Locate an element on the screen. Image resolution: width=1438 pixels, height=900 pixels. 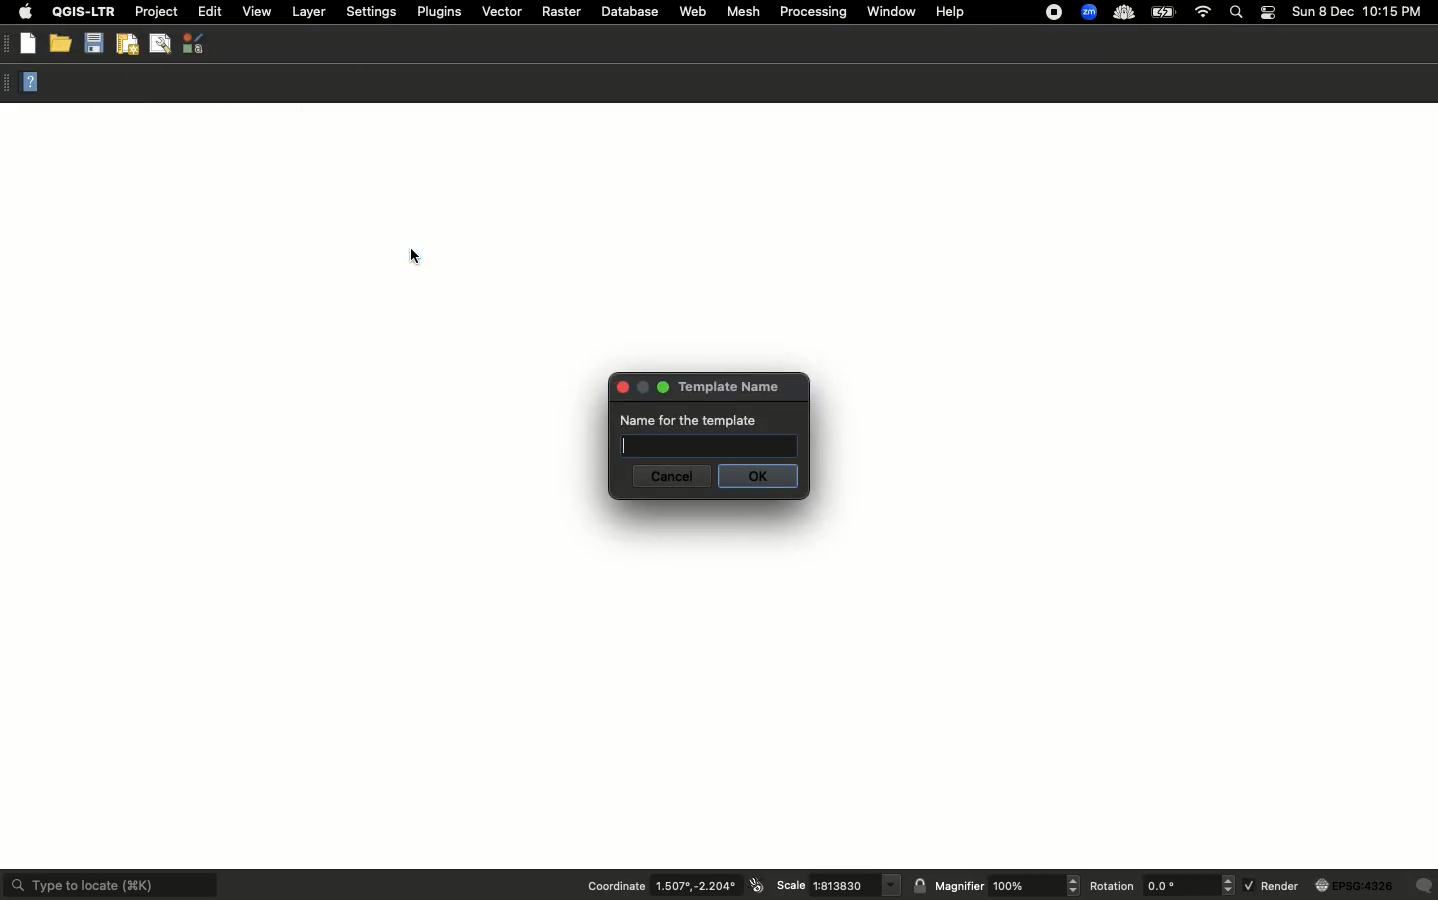
Name is located at coordinates (701, 422).